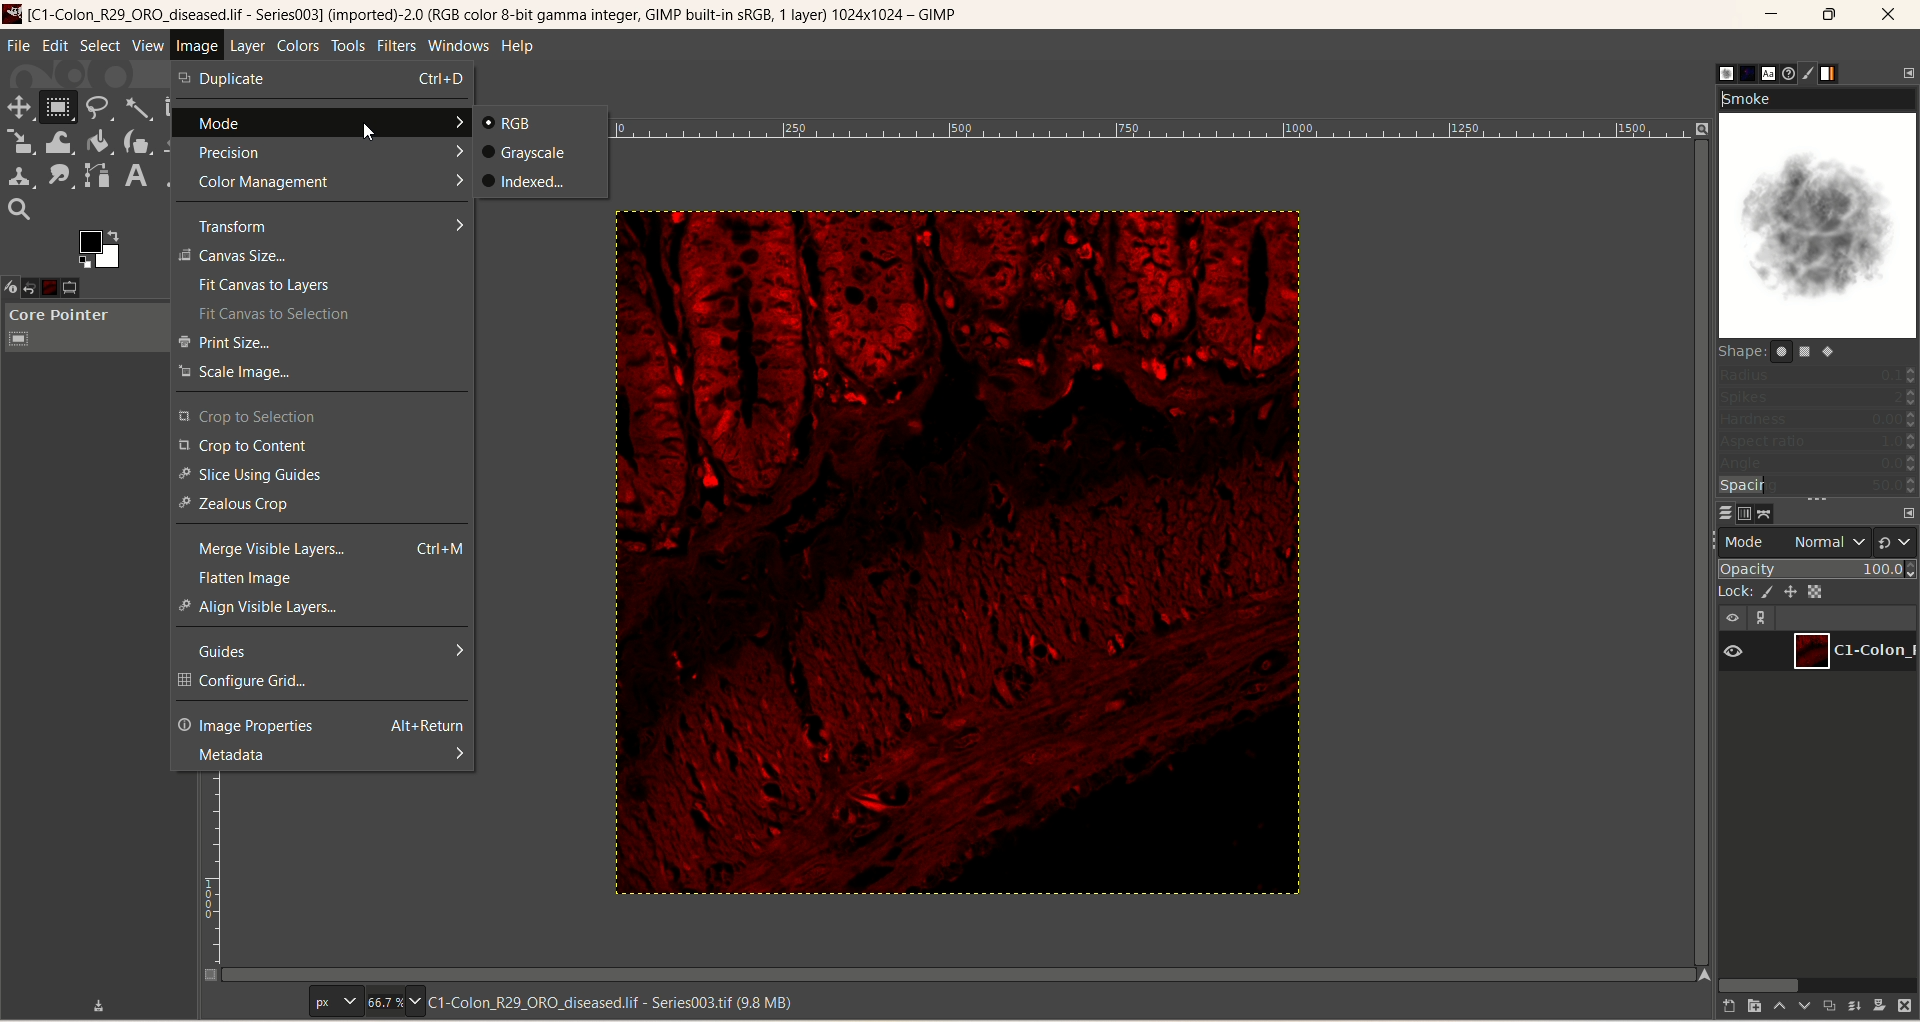 Image resolution: width=1920 pixels, height=1022 pixels. I want to click on maximize, so click(1829, 15).